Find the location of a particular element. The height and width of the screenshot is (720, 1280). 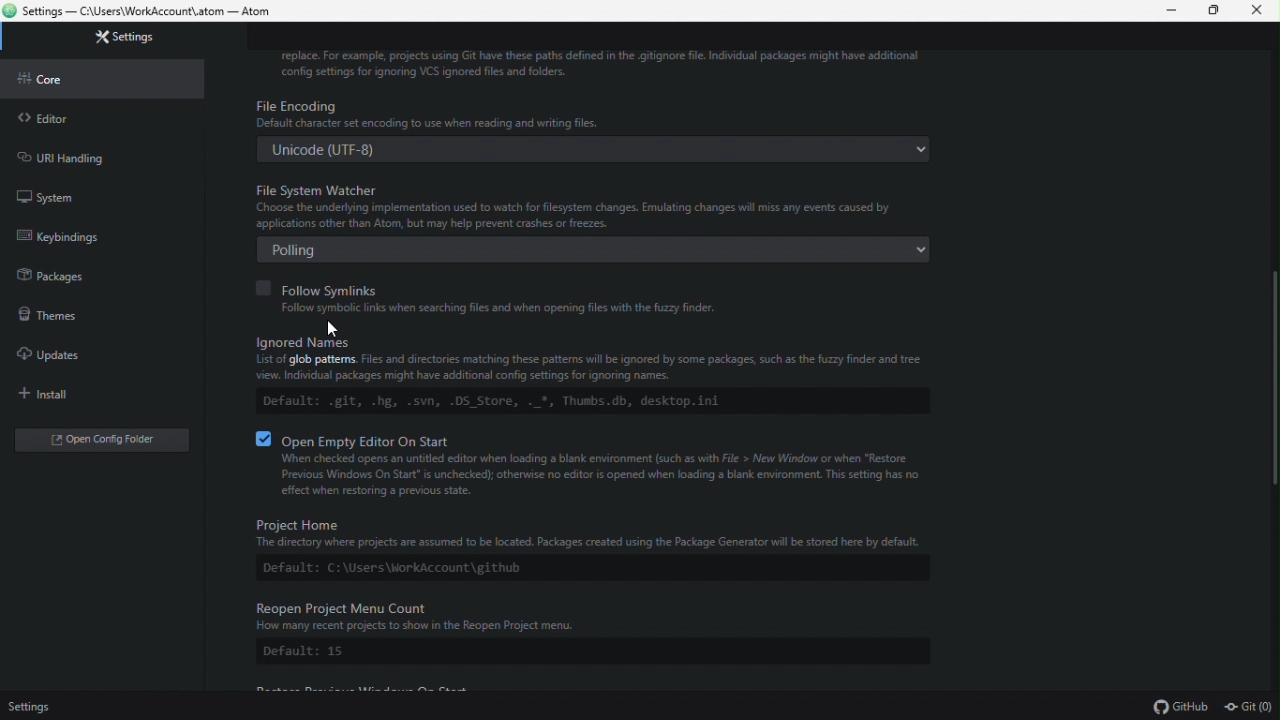

github is located at coordinates (1184, 708).